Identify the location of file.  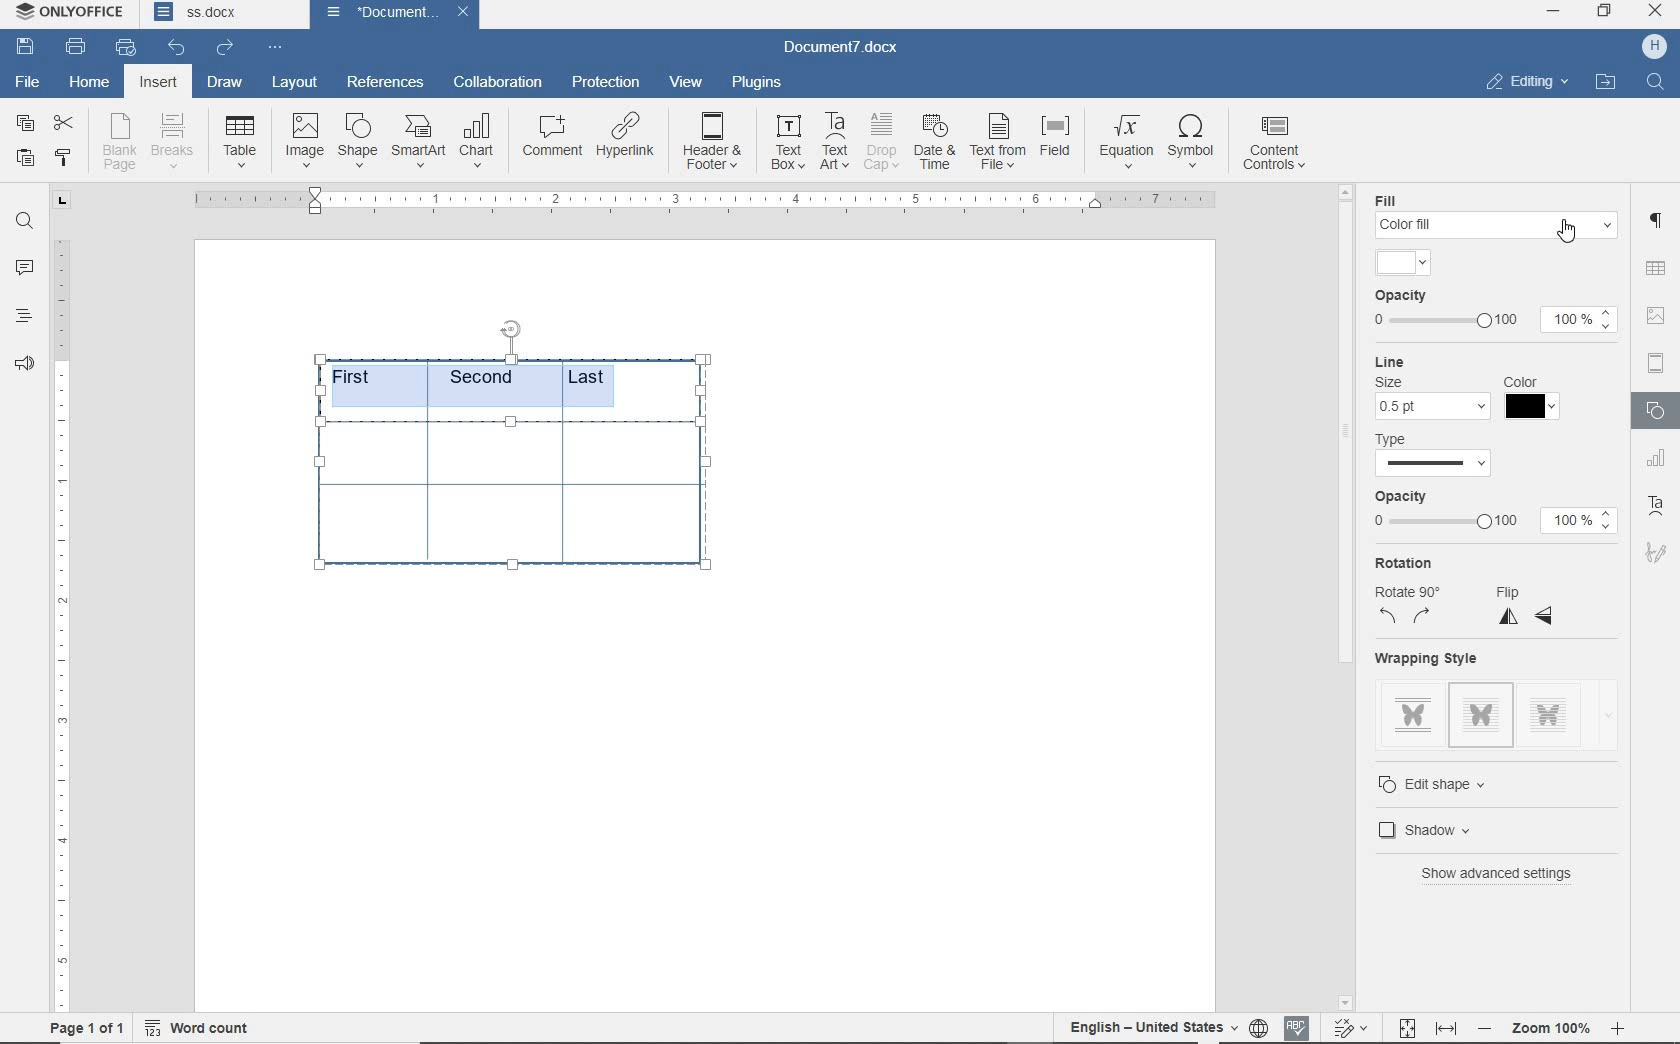
(26, 81).